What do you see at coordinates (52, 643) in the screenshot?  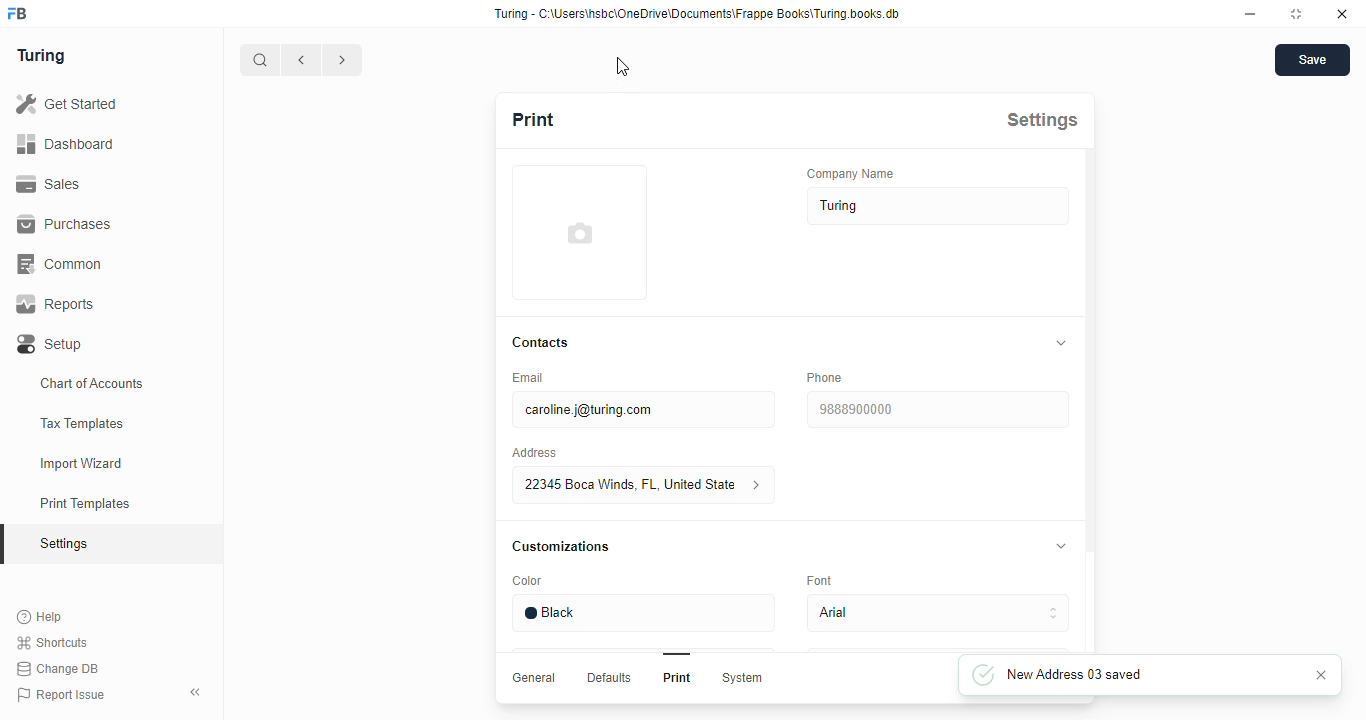 I see `shortcuts` at bounding box center [52, 643].